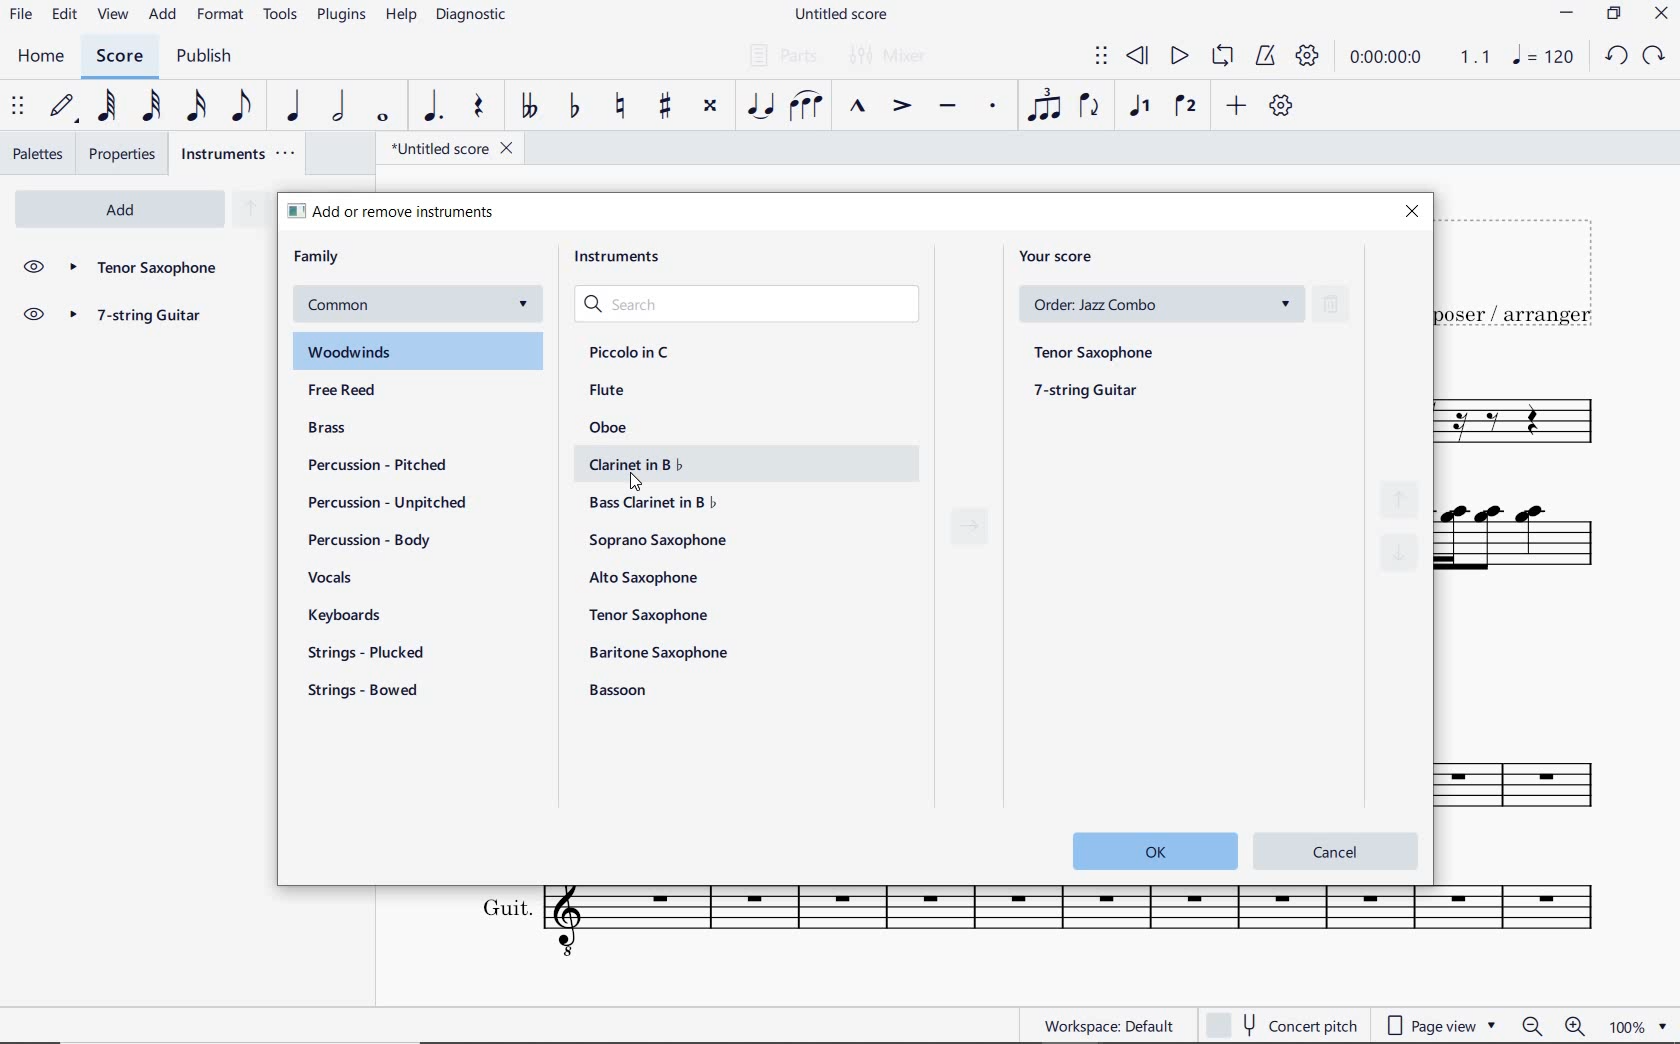 Image resolution: width=1680 pixels, height=1044 pixels. What do you see at coordinates (154, 106) in the screenshot?
I see `32ND NOTE` at bounding box center [154, 106].